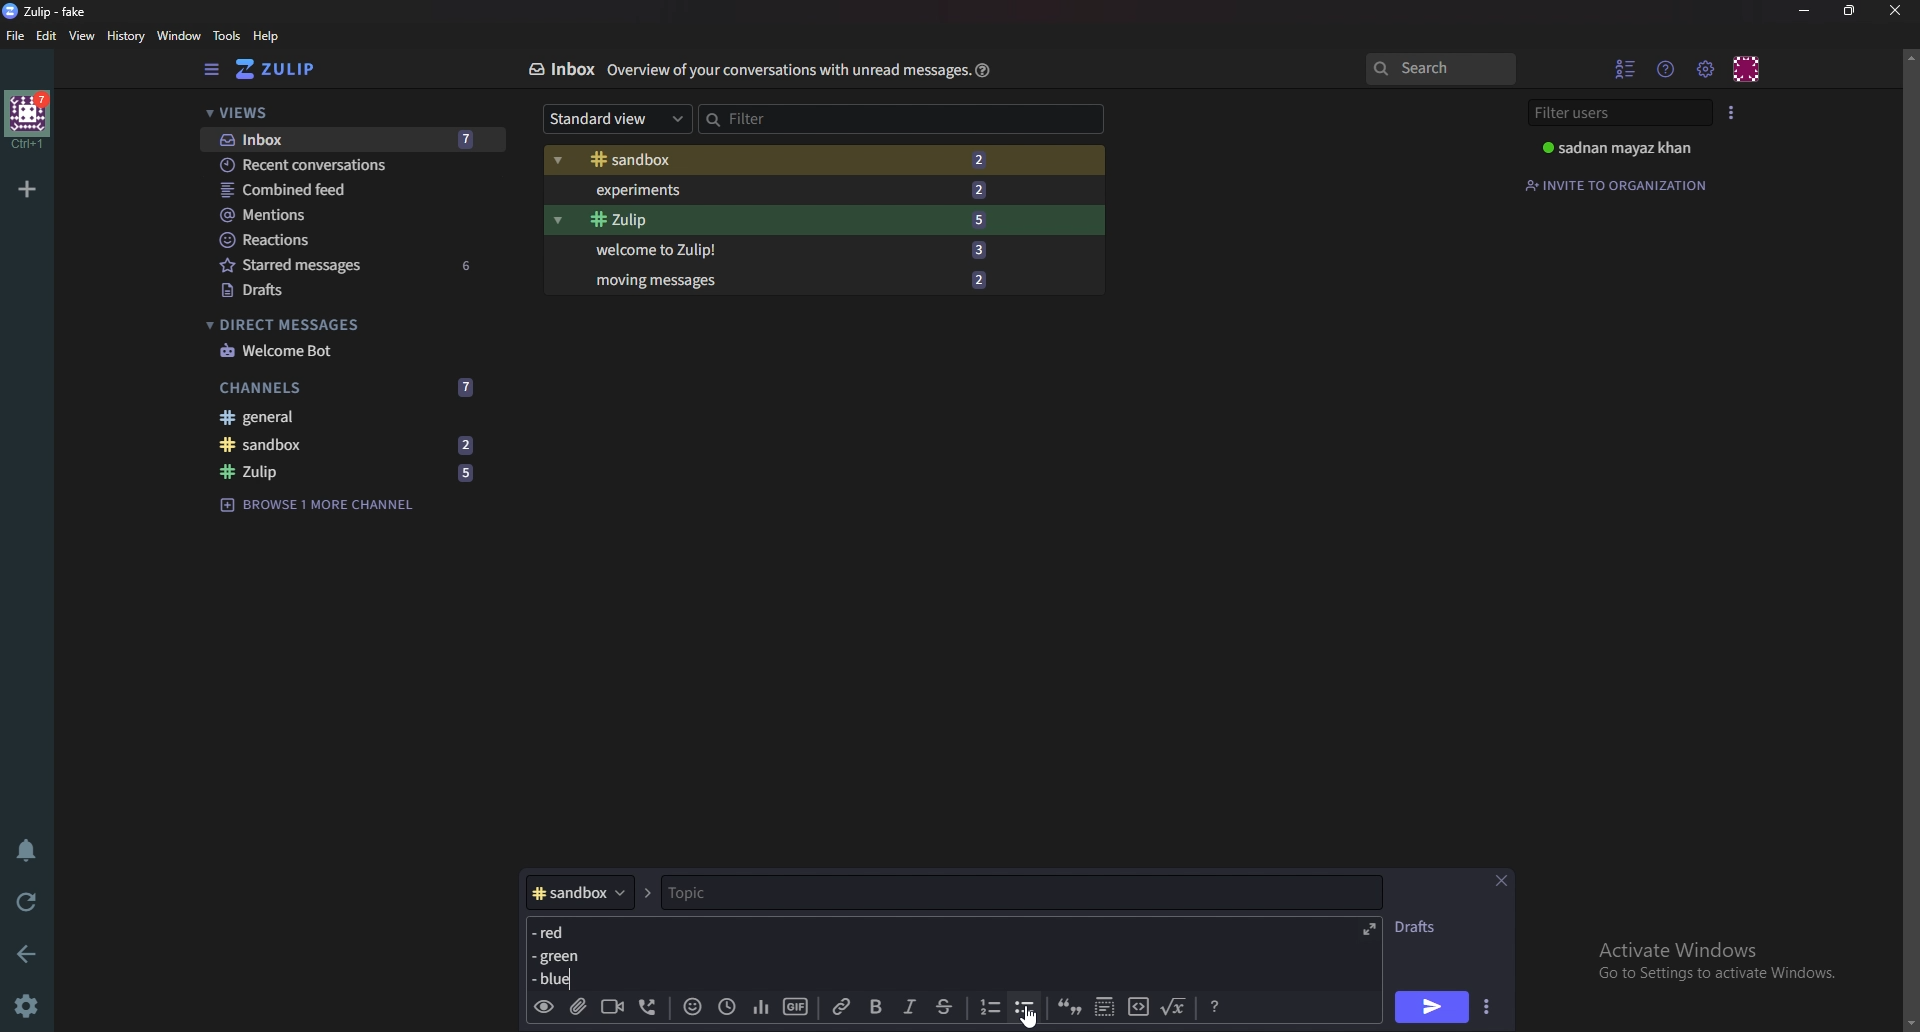 This screenshot has height=1032, width=1920. Describe the element at coordinates (267, 36) in the screenshot. I see `help` at that location.